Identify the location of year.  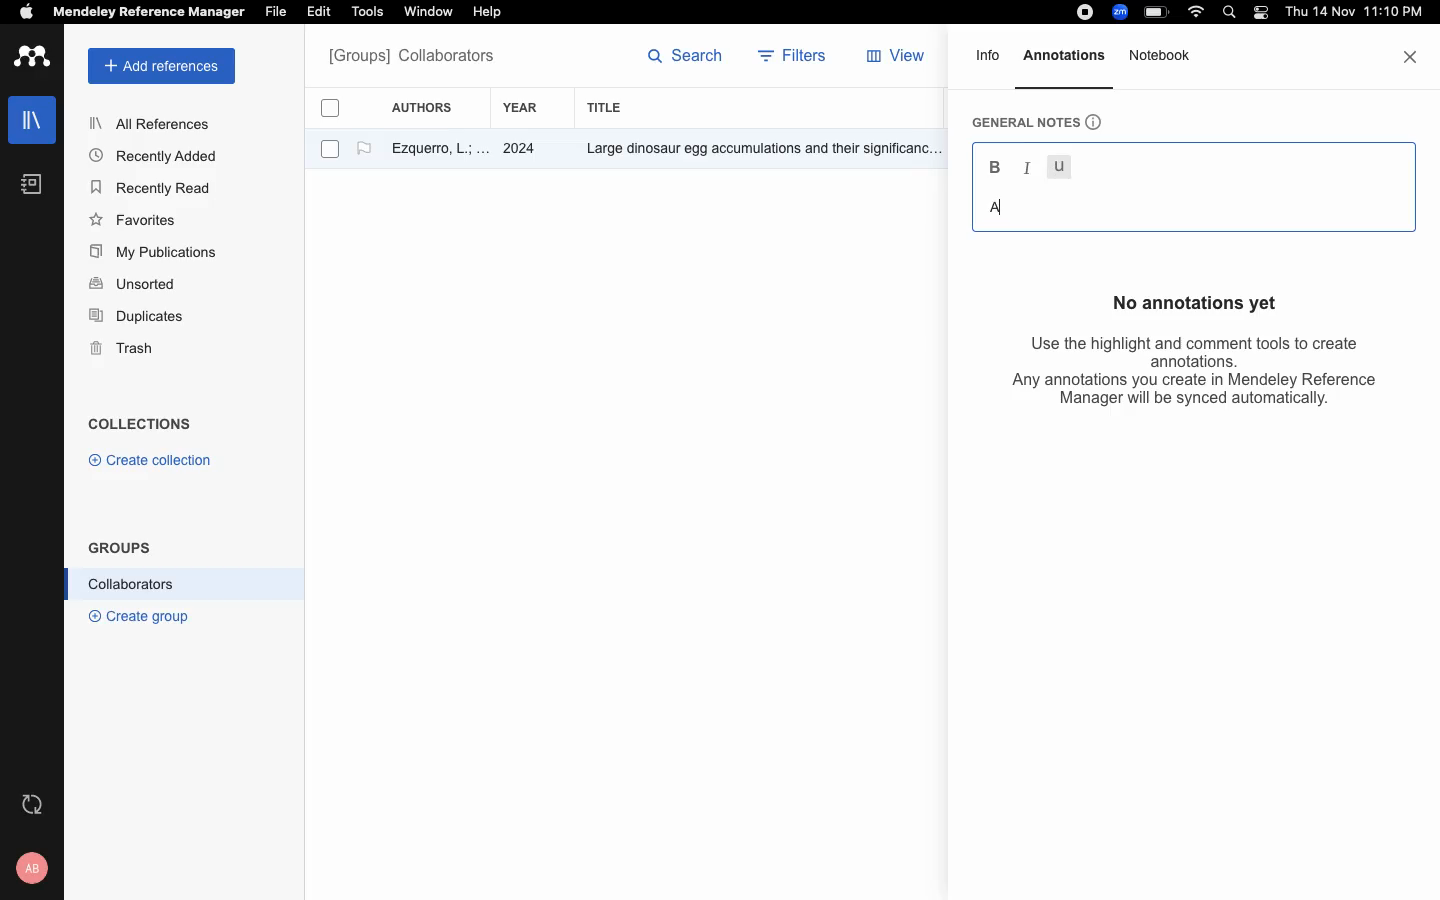
(531, 108).